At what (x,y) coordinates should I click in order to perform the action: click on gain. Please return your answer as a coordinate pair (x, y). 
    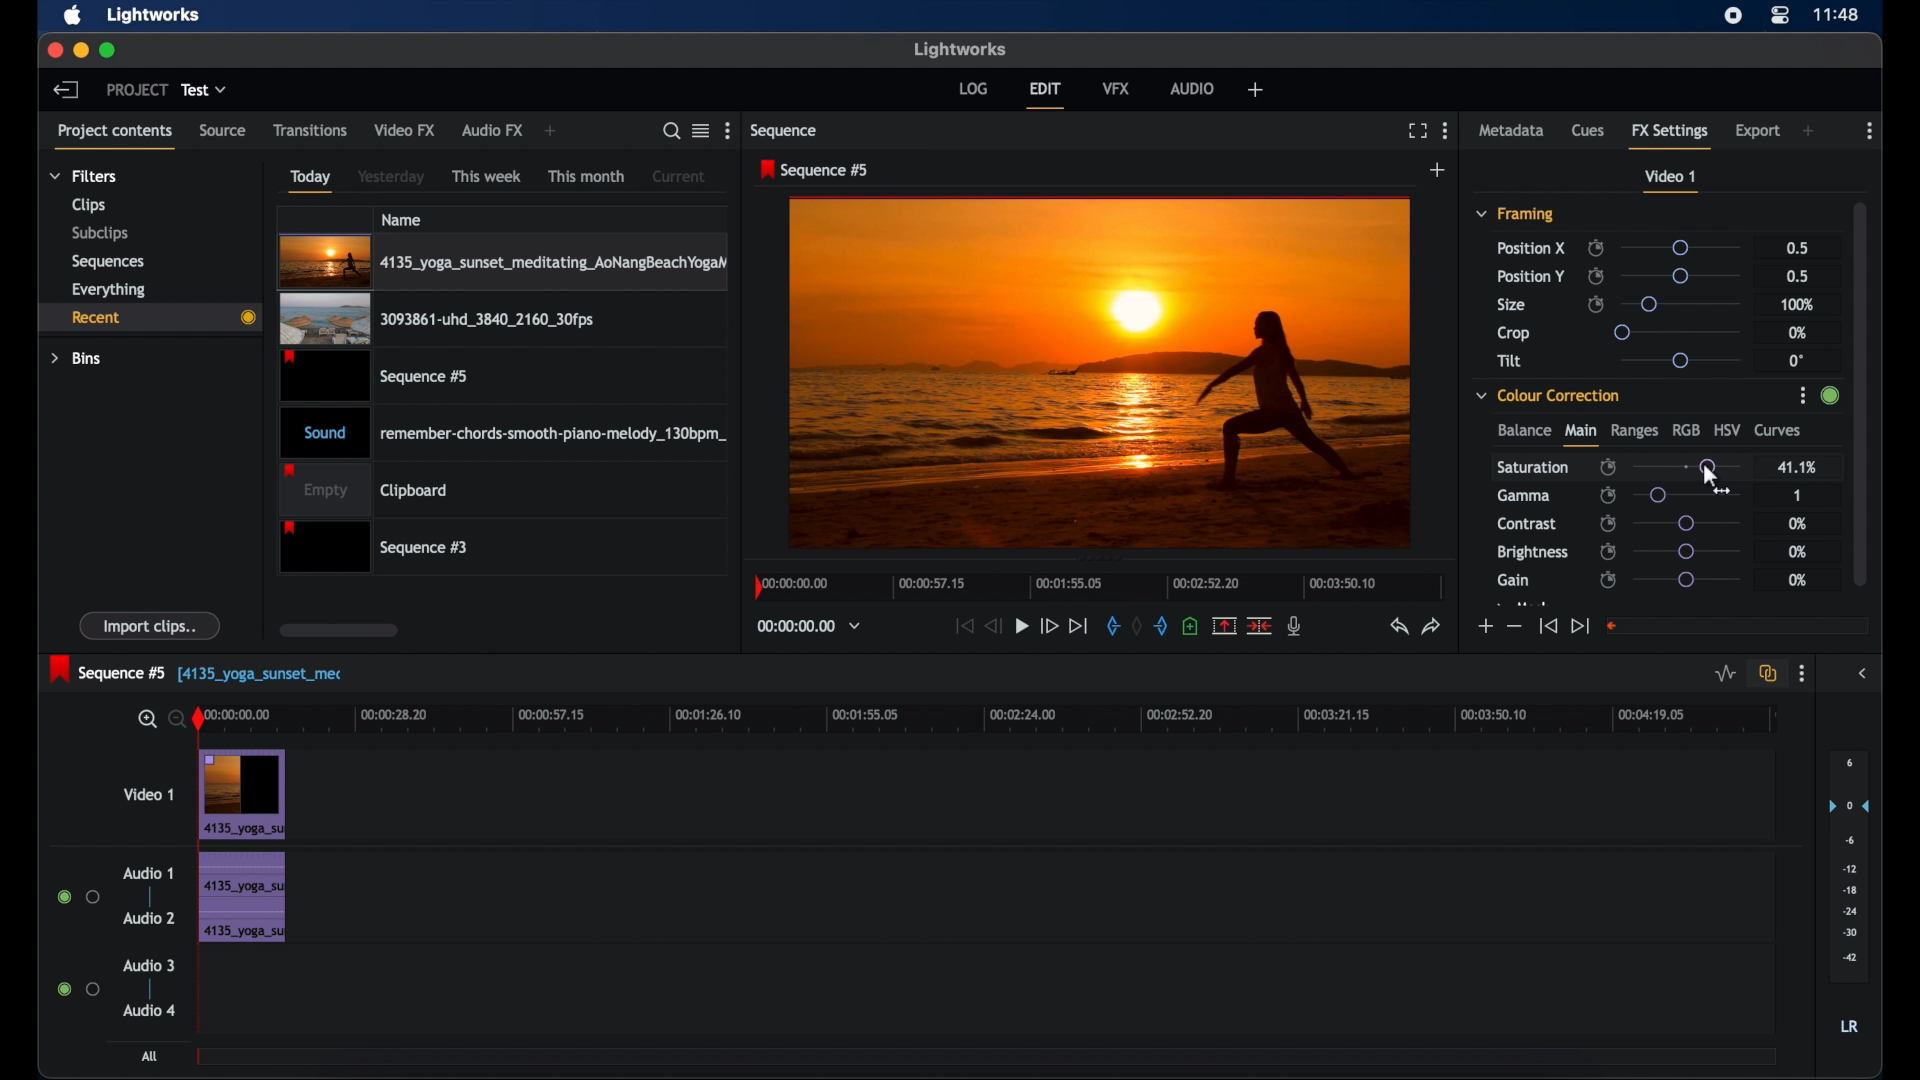
    Looking at the image, I should click on (1513, 580).